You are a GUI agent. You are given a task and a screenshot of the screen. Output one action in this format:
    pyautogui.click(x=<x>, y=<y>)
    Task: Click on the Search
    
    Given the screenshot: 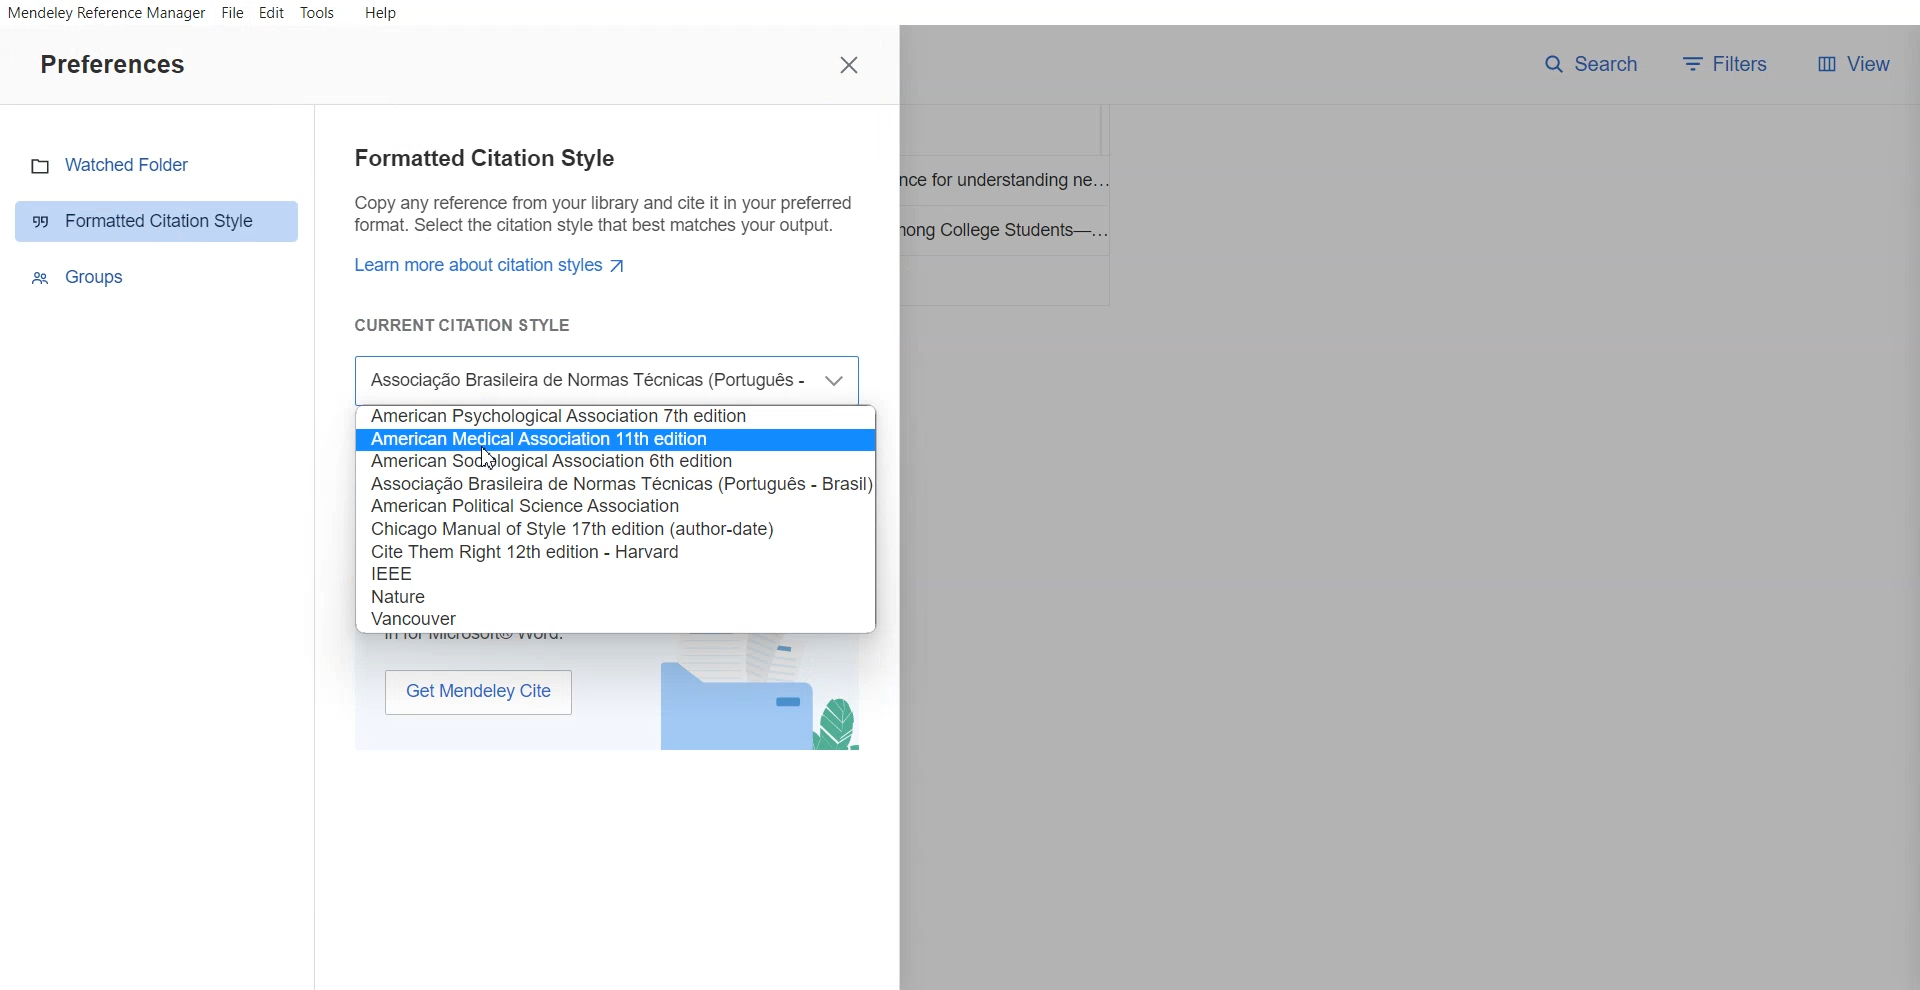 What is the action you would take?
    pyautogui.click(x=1591, y=64)
    